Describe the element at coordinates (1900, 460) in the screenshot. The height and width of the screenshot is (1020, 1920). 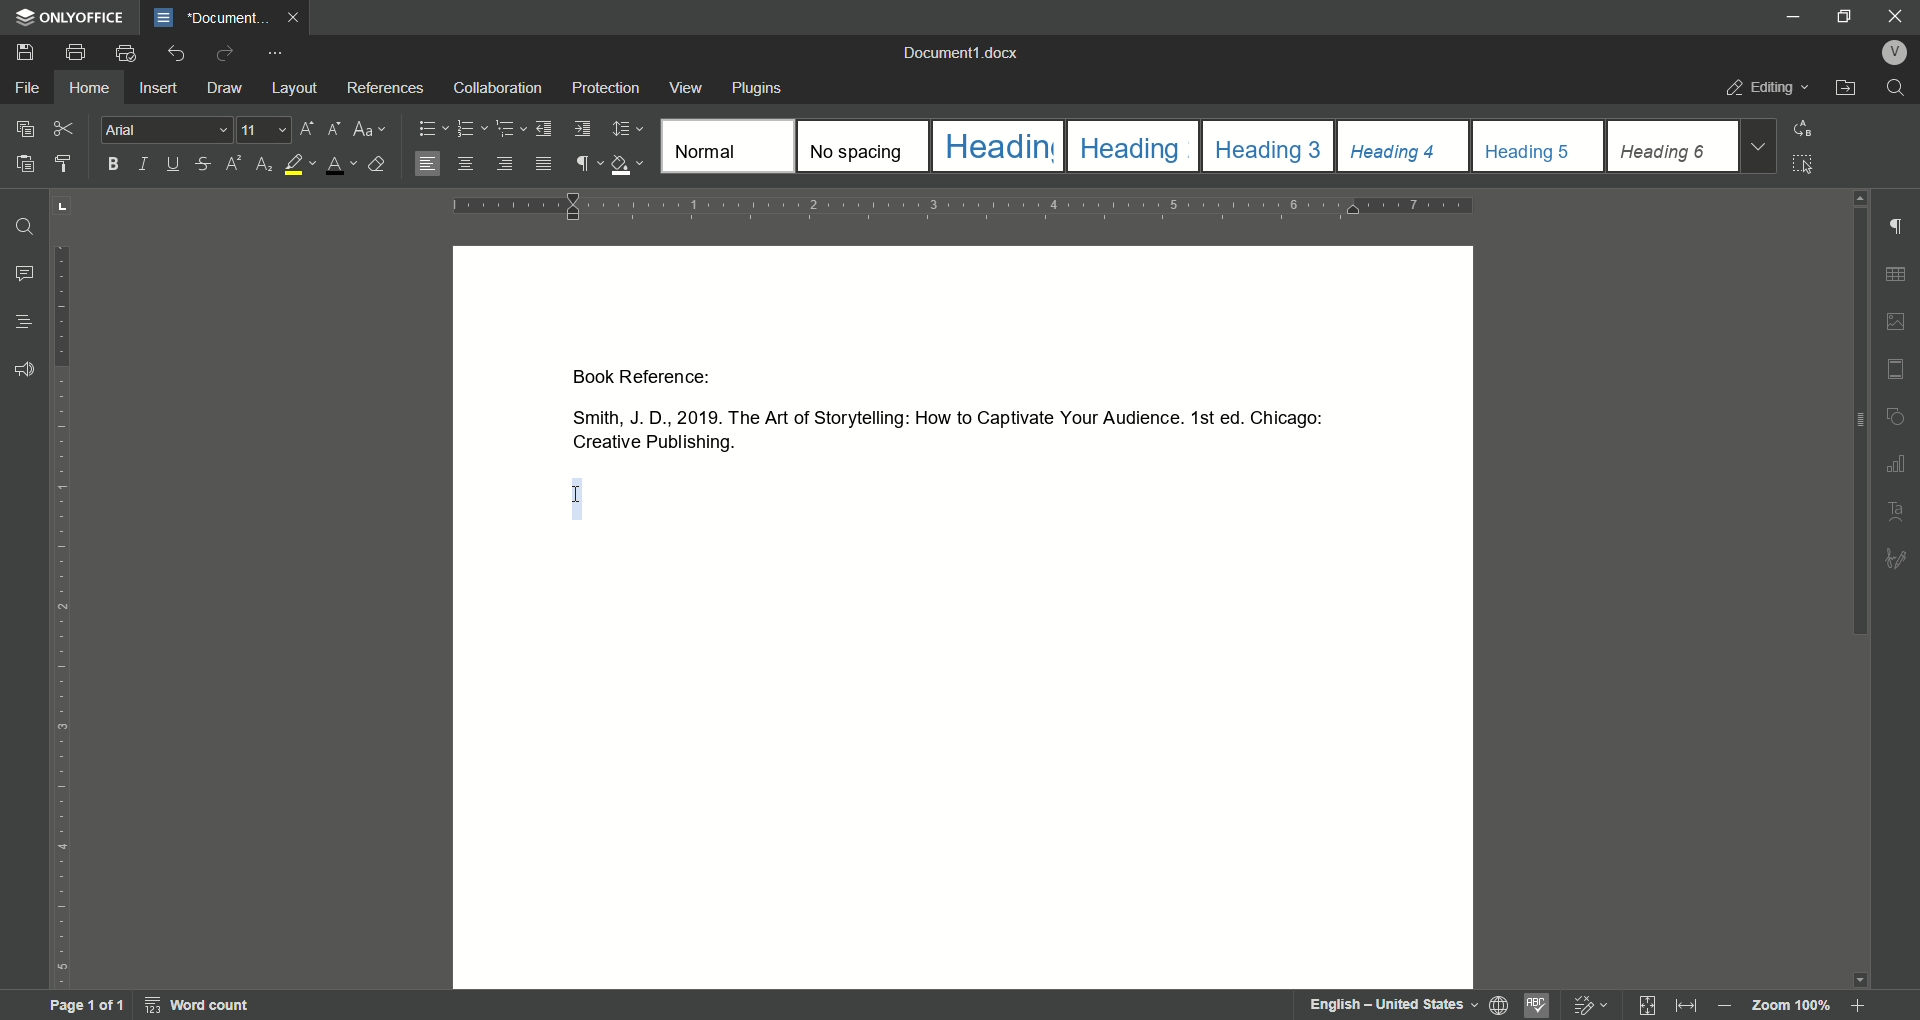
I see `chart` at that location.